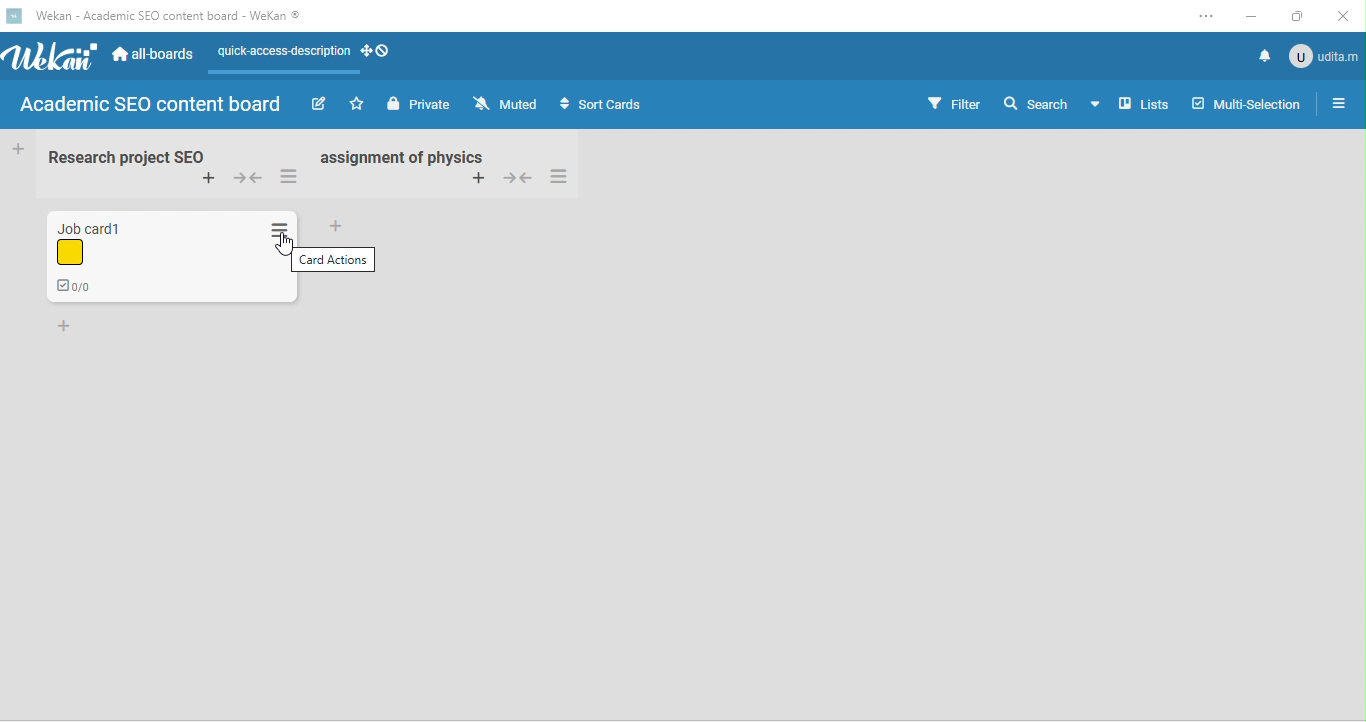  I want to click on list actions, so click(289, 176).